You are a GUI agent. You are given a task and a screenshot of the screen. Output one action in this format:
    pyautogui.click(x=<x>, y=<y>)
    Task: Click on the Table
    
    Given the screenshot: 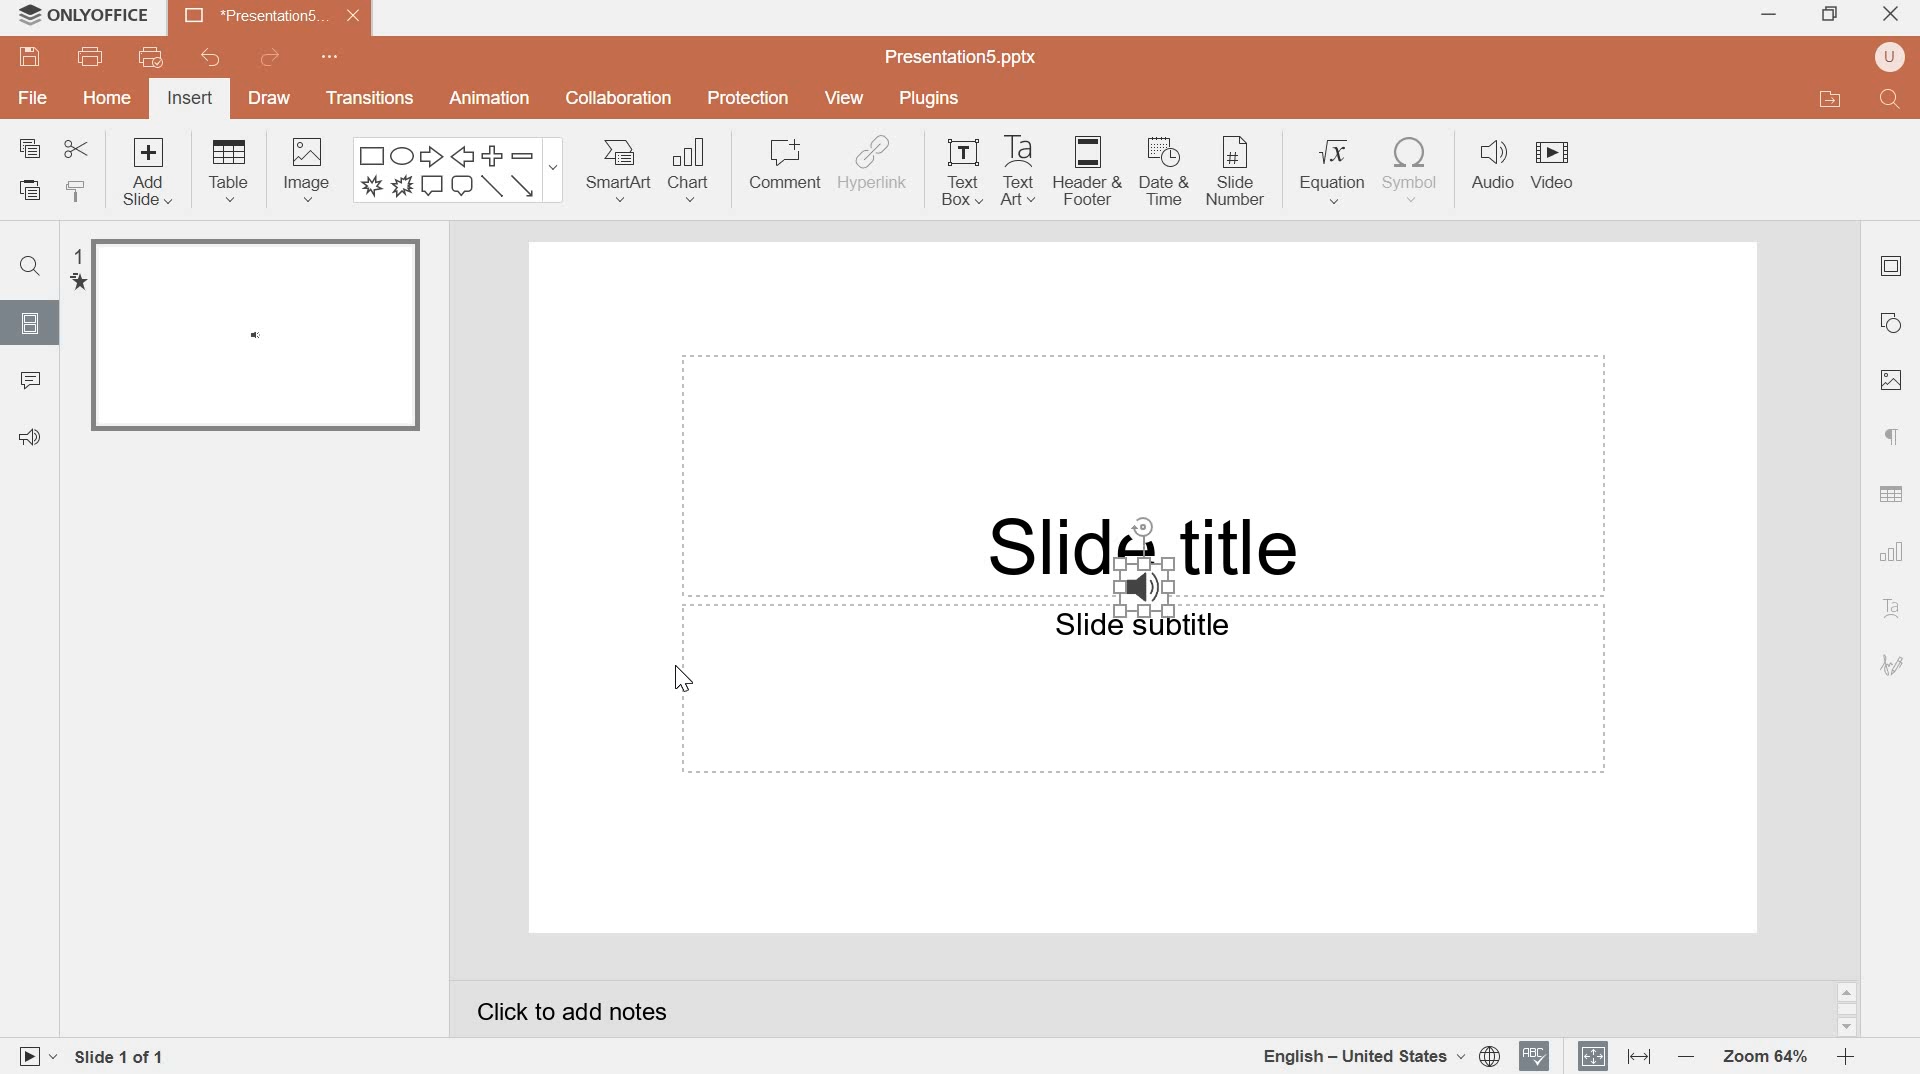 What is the action you would take?
    pyautogui.click(x=229, y=169)
    